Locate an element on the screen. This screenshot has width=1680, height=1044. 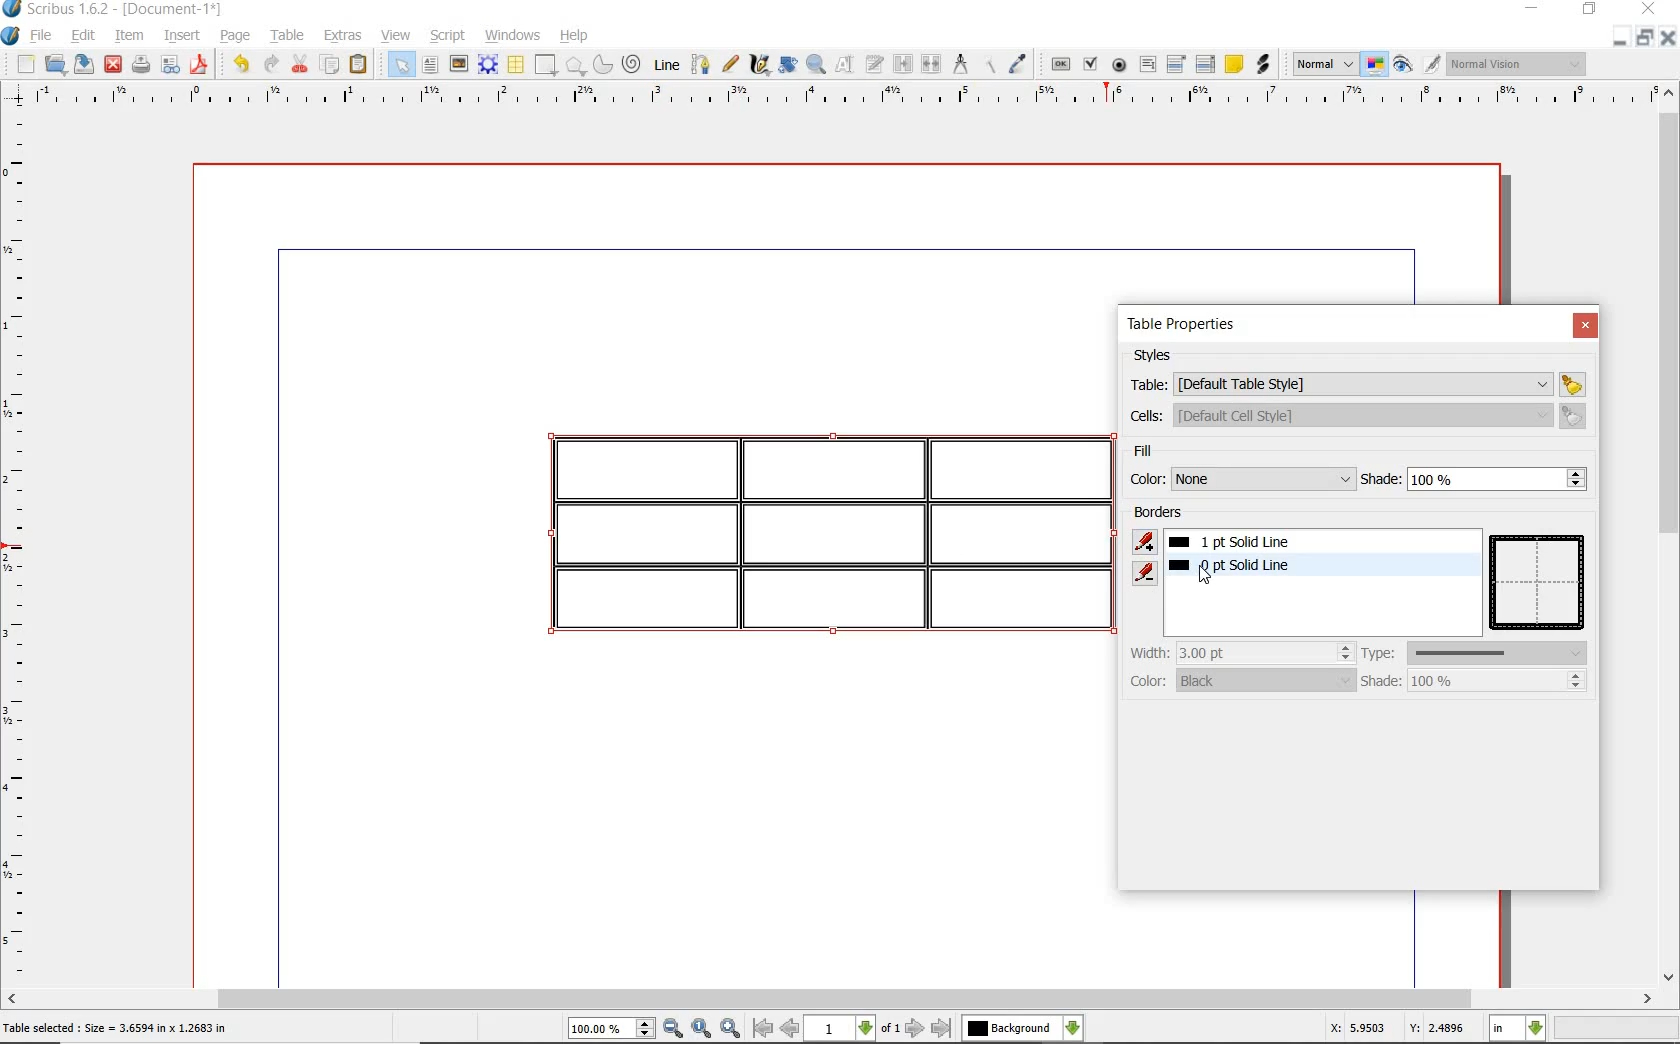
pdf radio button is located at coordinates (1120, 66).